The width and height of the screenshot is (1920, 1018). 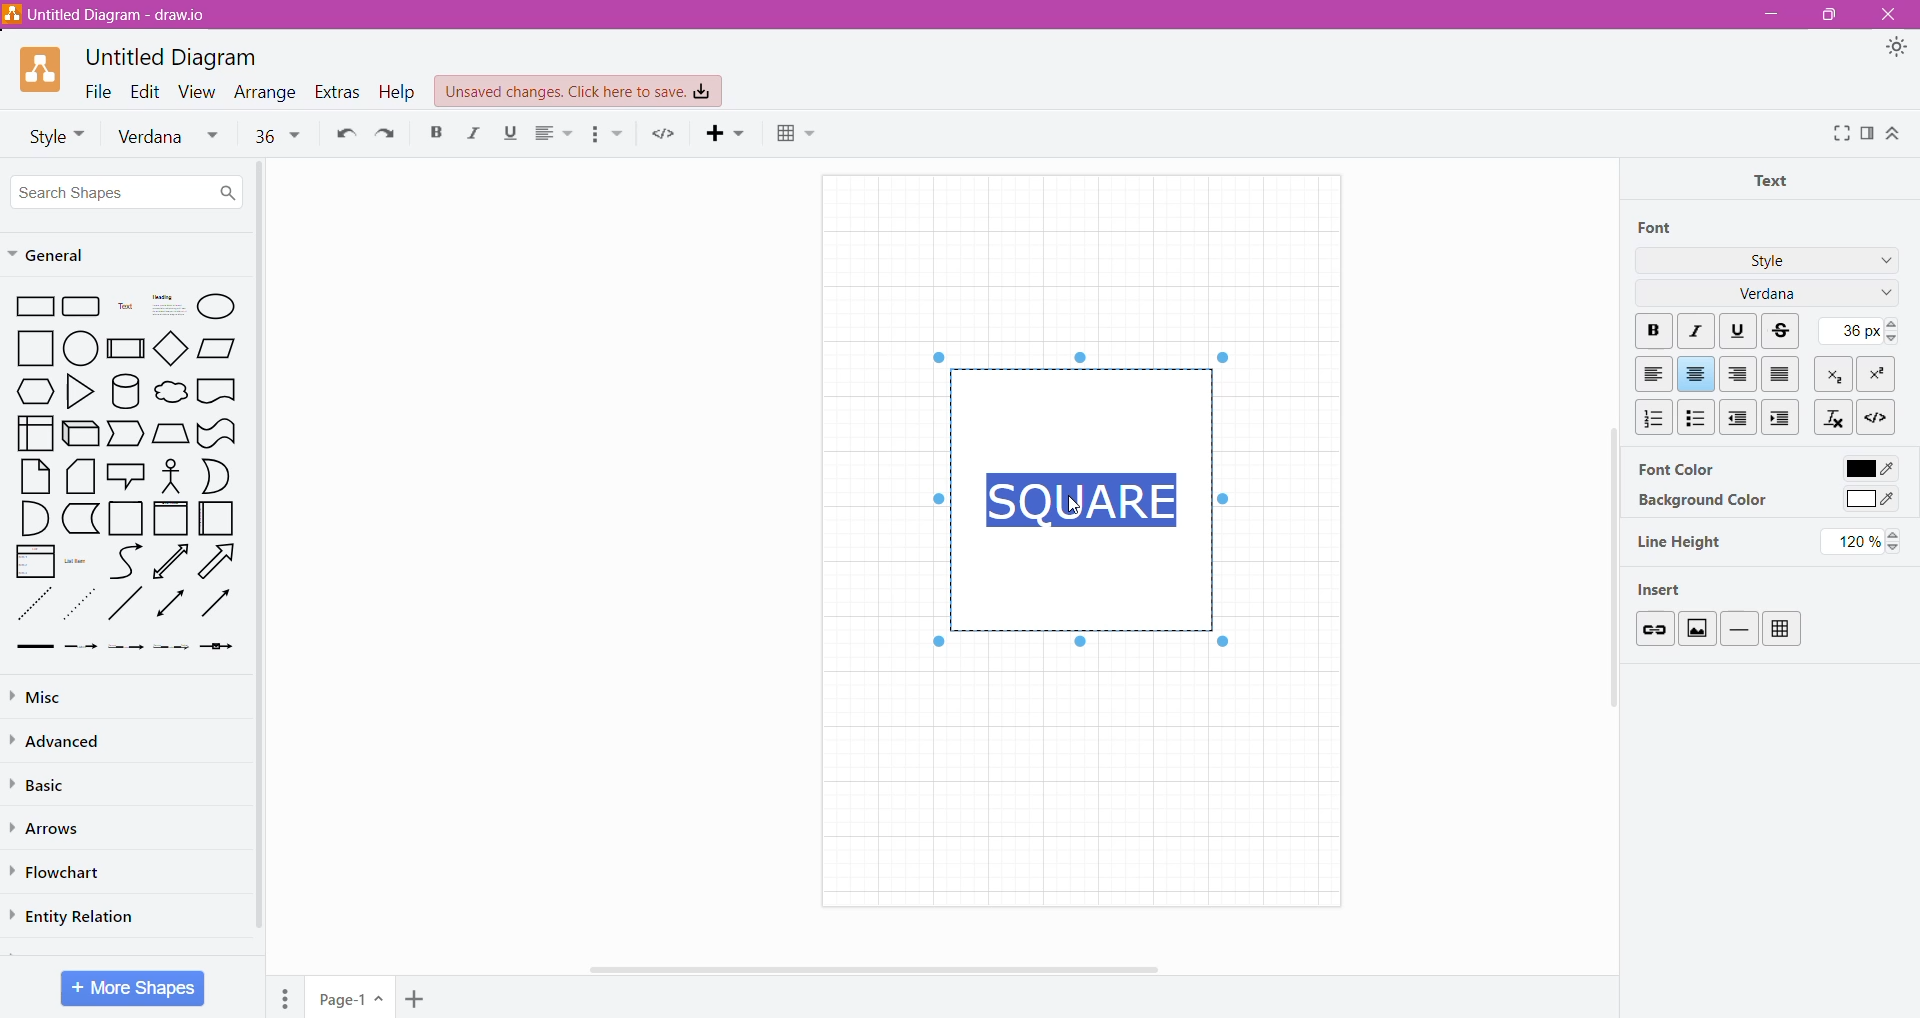 What do you see at coordinates (729, 132) in the screenshot?
I see `Insert` at bounding box center [729, 132].